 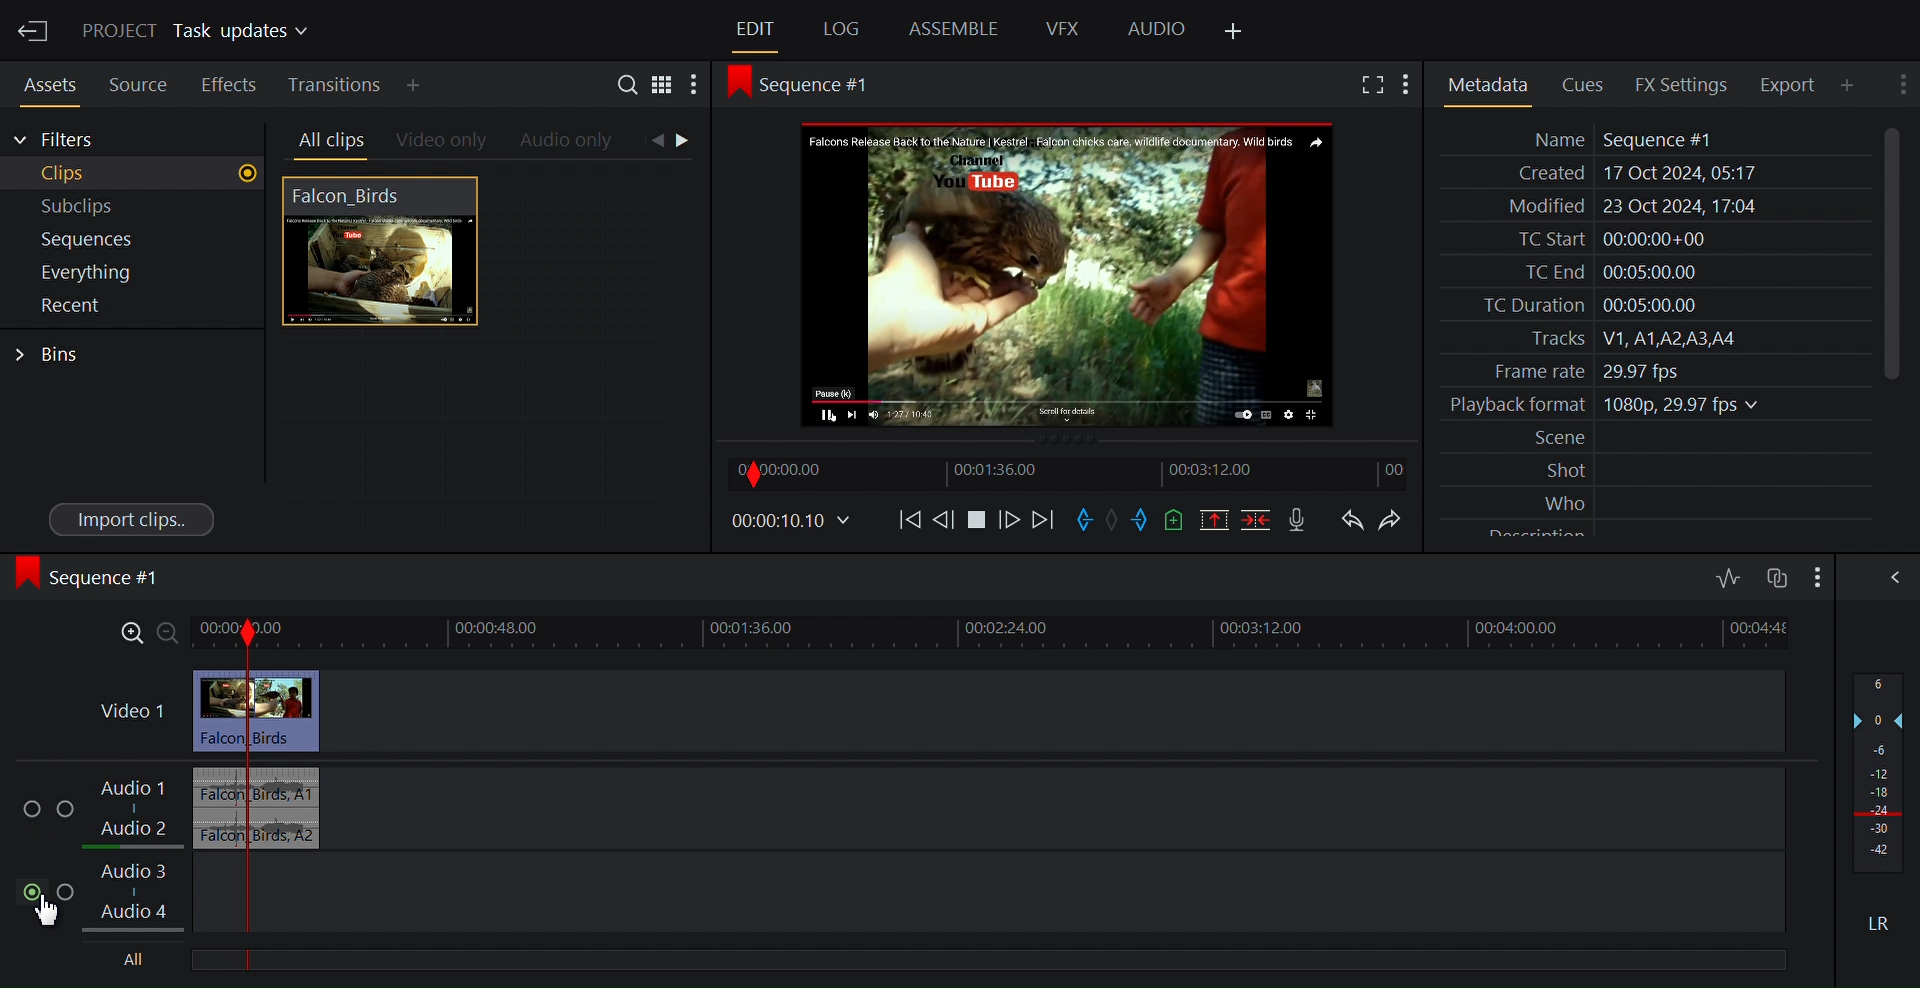 What do you see at coordinates (1487, 85) in the screenshot?
I see `Metadata Panel` at bounding box center [1487, 85].